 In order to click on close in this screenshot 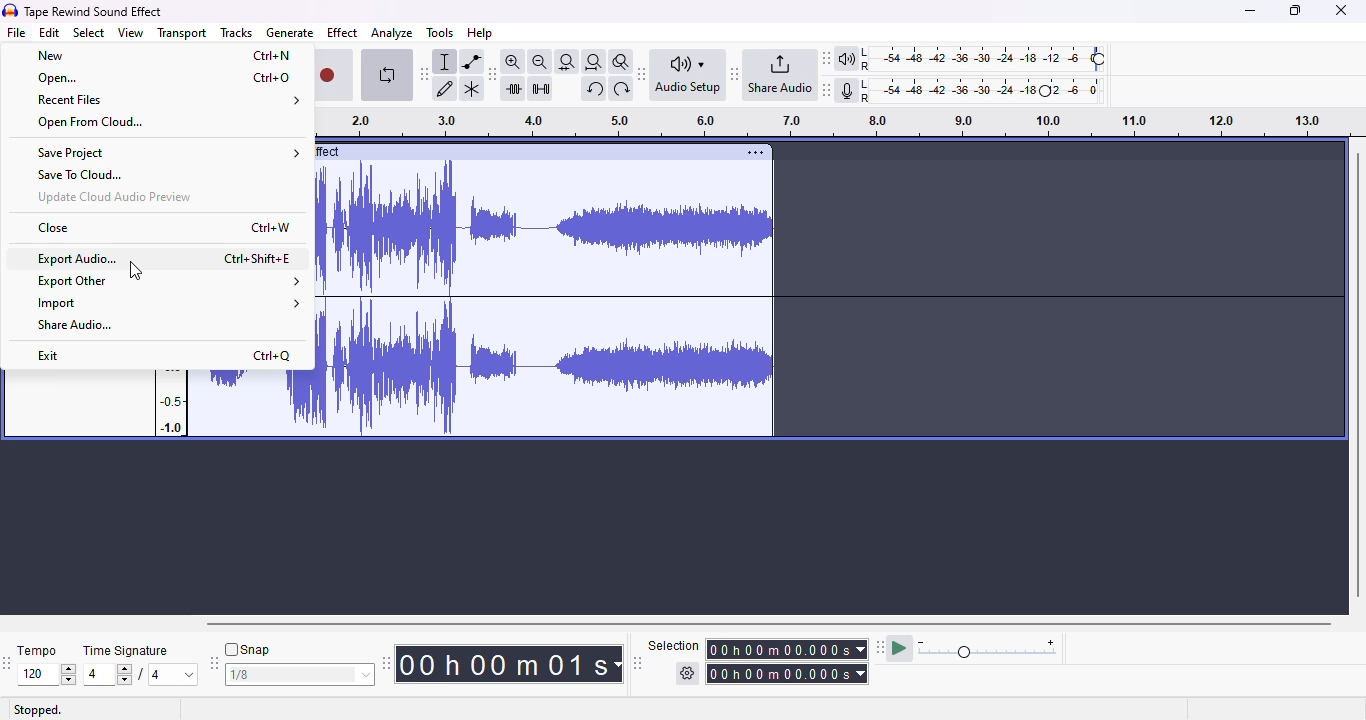, I will do `click(51, 228)`.